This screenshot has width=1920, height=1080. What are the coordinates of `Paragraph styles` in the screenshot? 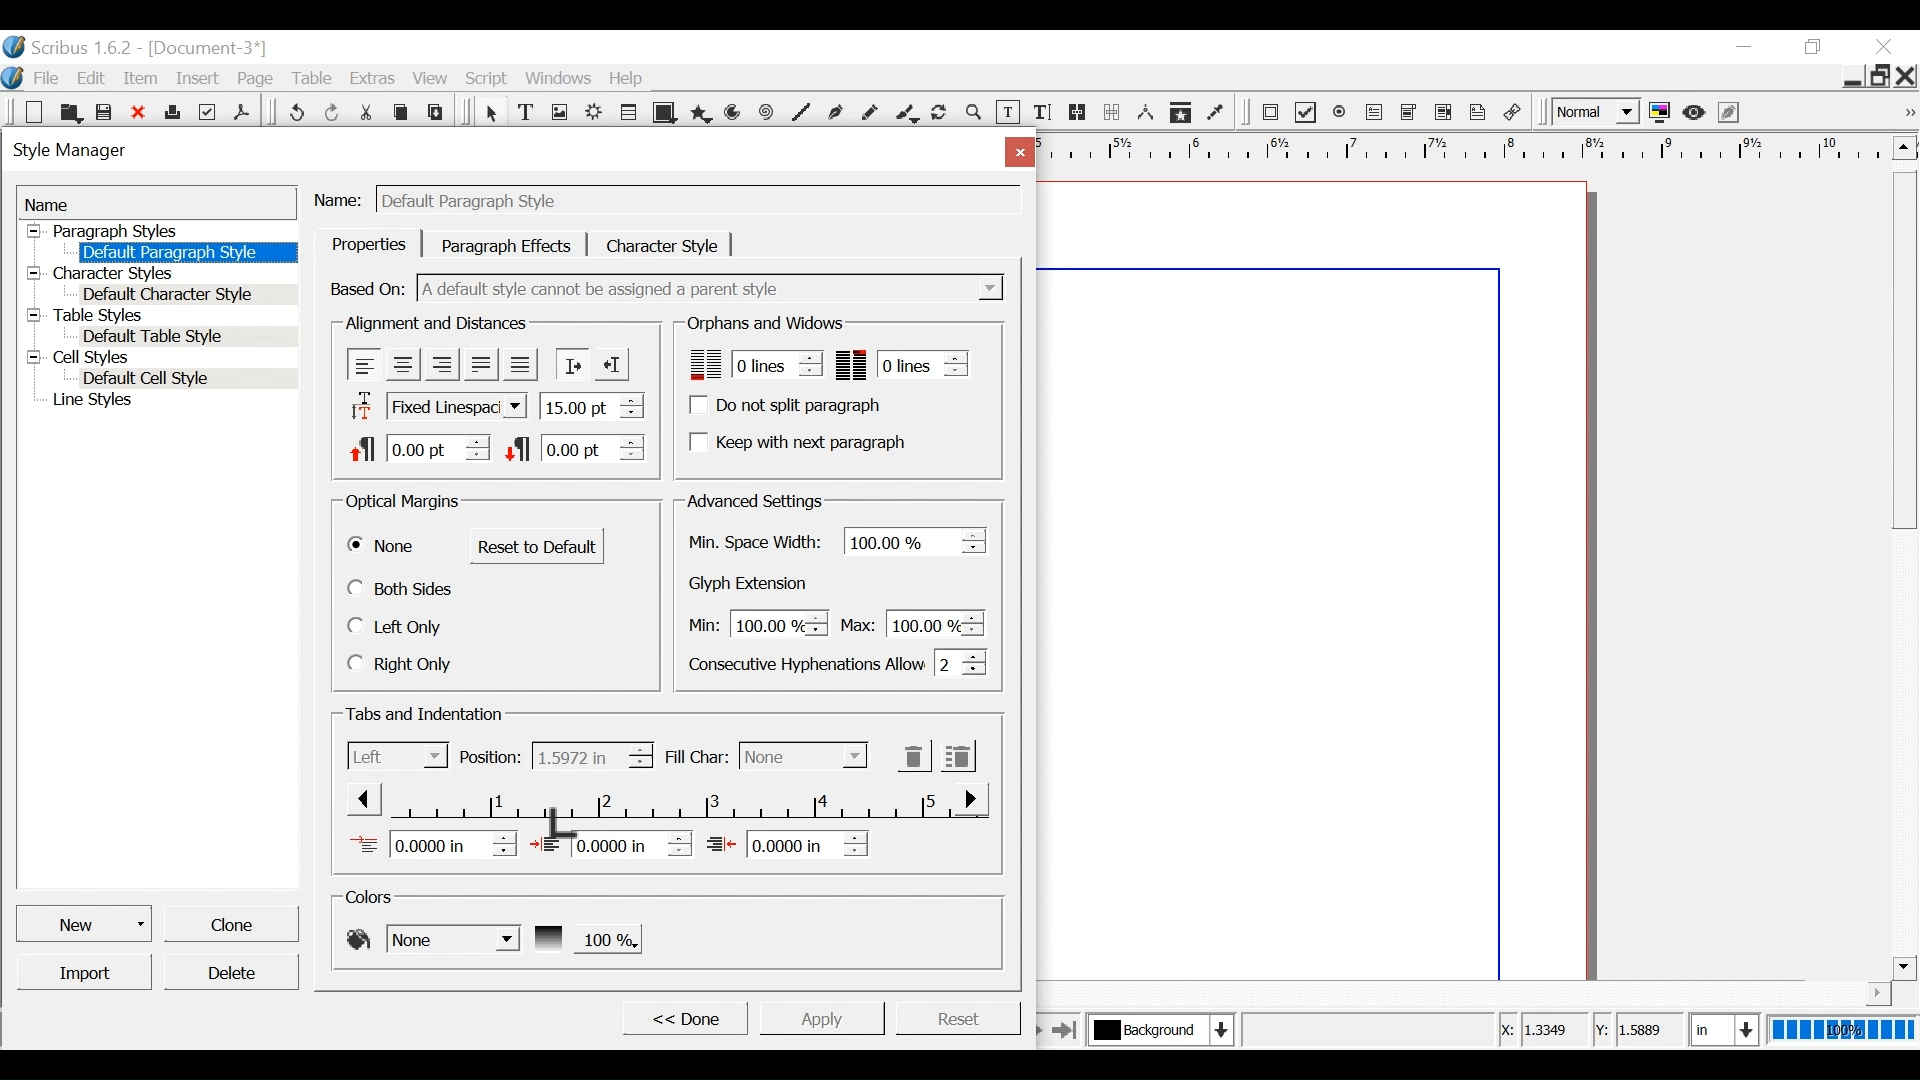 It's located at (160, 231).